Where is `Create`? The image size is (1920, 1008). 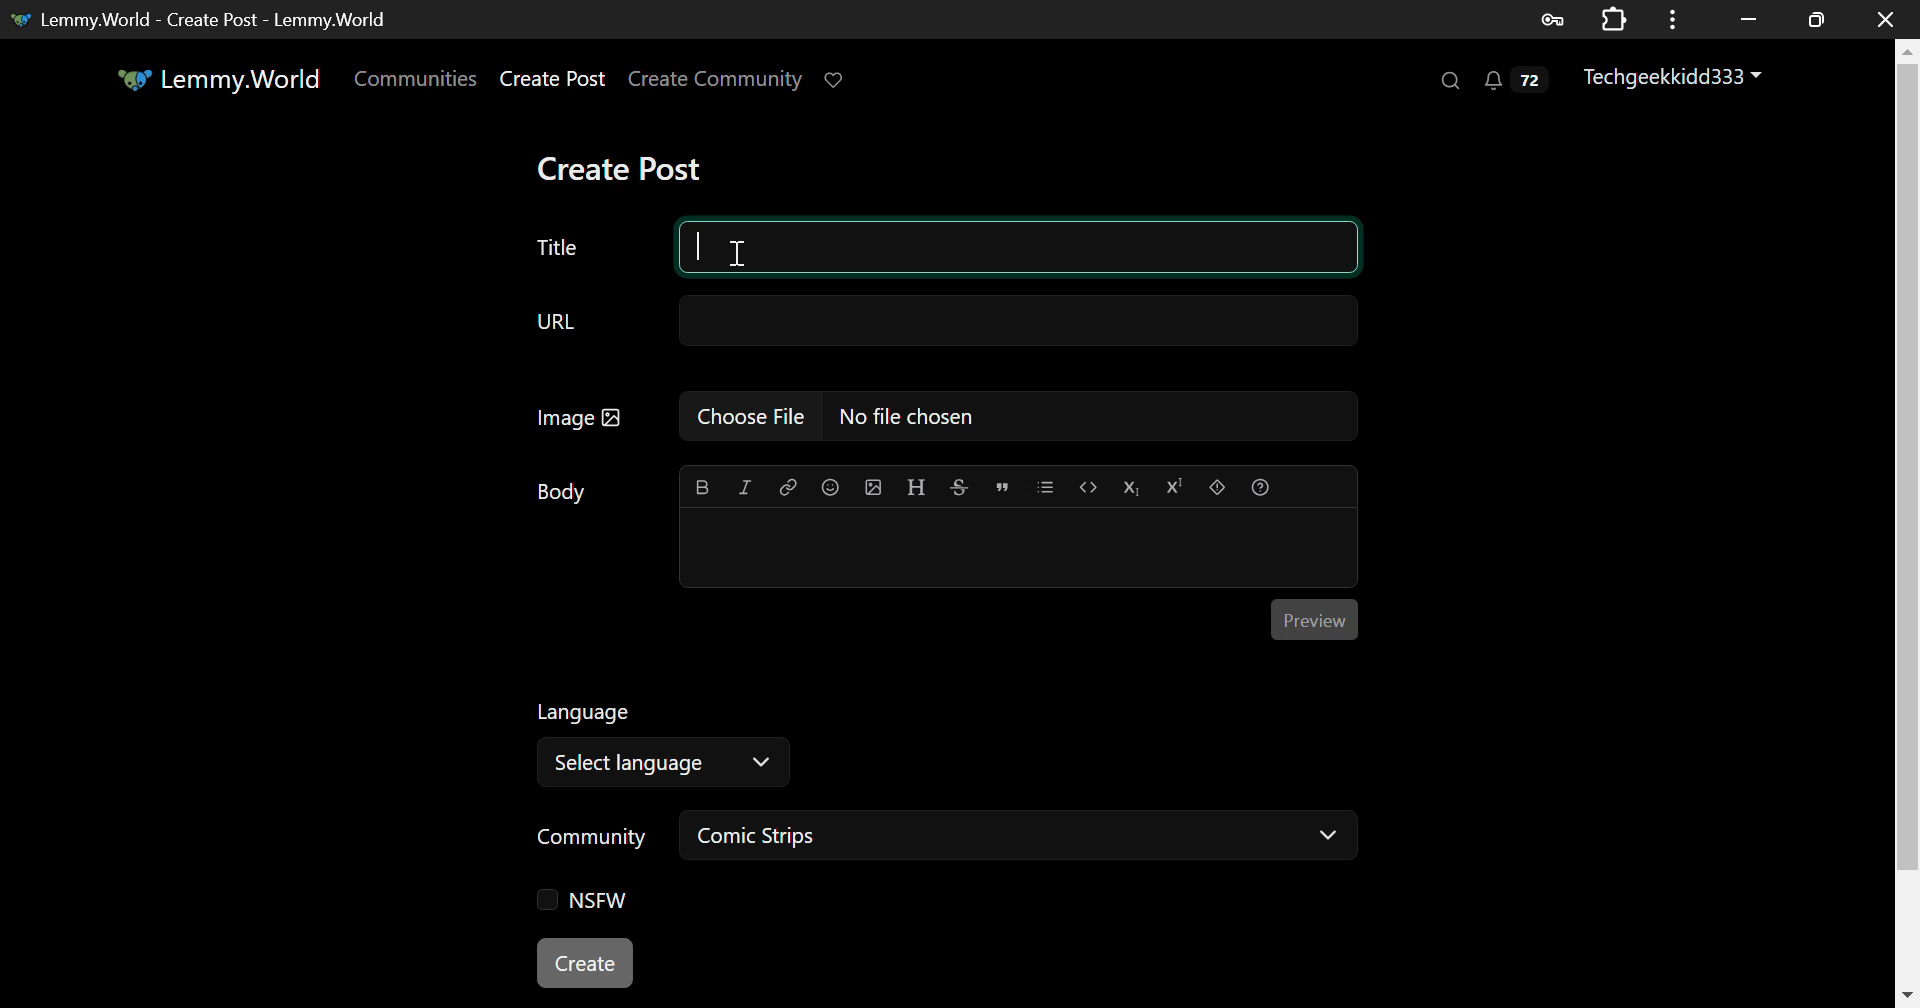 Create is located at coordinates (587, 965).